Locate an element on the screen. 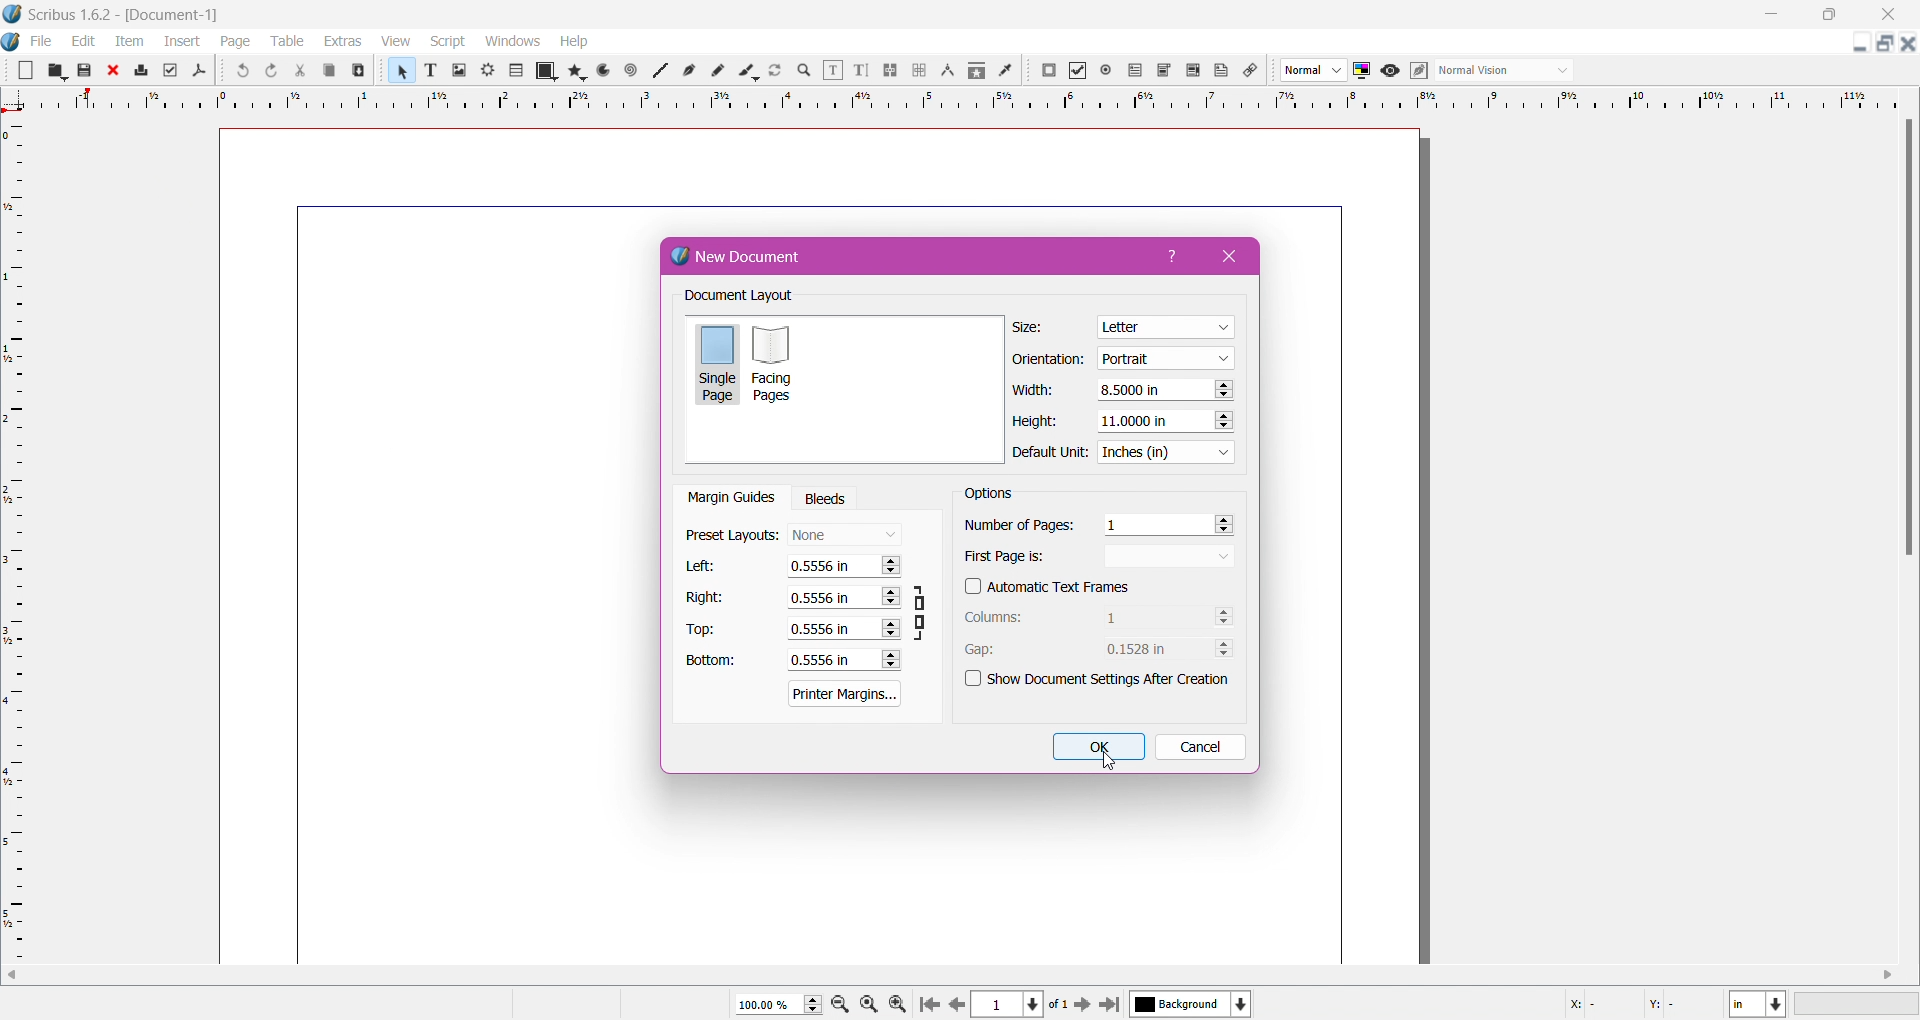 The width and height of the screenshot is (1920, 1020). close is located at coordinates (1890, 12).